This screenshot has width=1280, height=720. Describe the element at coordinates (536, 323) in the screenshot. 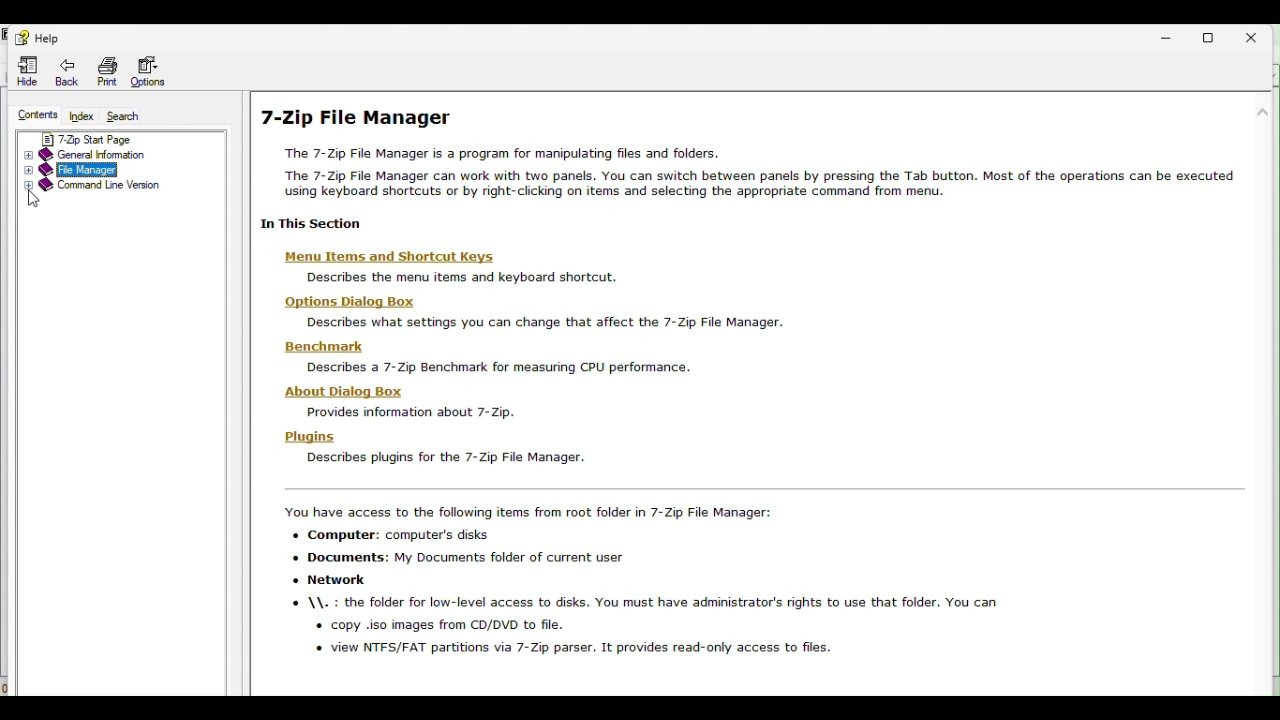

I see `Describes what settings you can change that affect the 7-Zip File Manager.` at that location.